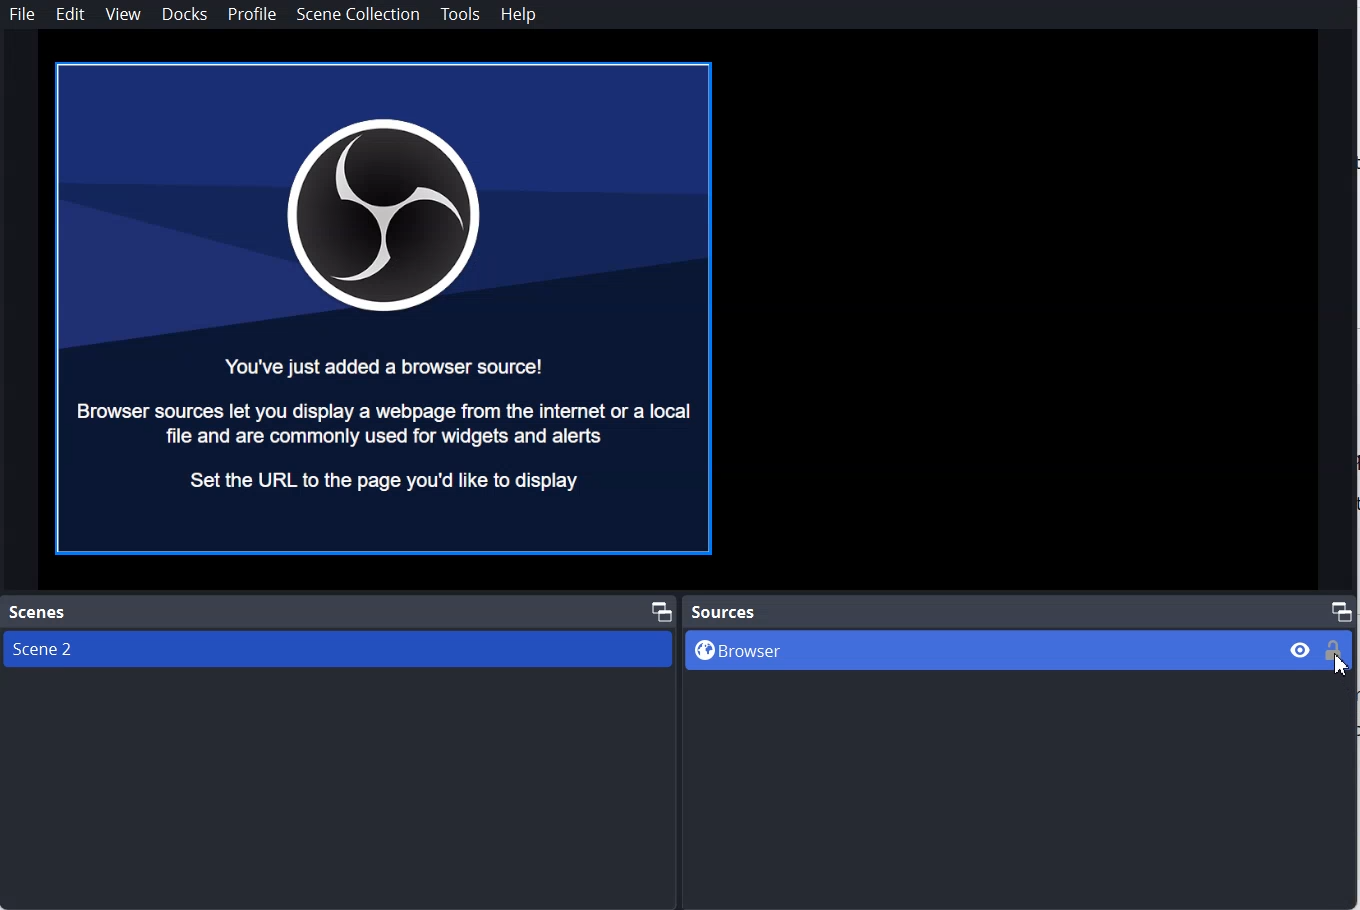 The height and width of the screenshot is (910, 1360). Describe the element at coordinates (43, 612) in the screenshot. I see `Scene` at that location.